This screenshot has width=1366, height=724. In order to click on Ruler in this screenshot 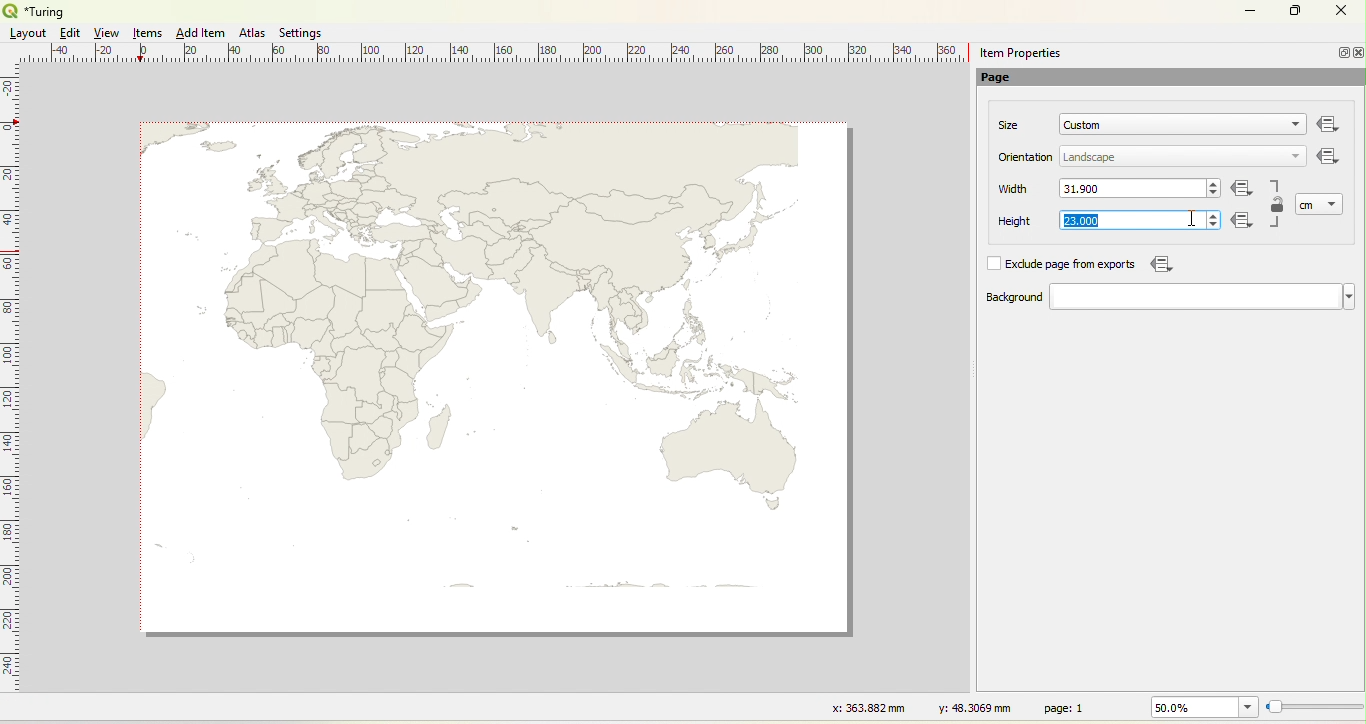, I will do `click(501, 54)`.